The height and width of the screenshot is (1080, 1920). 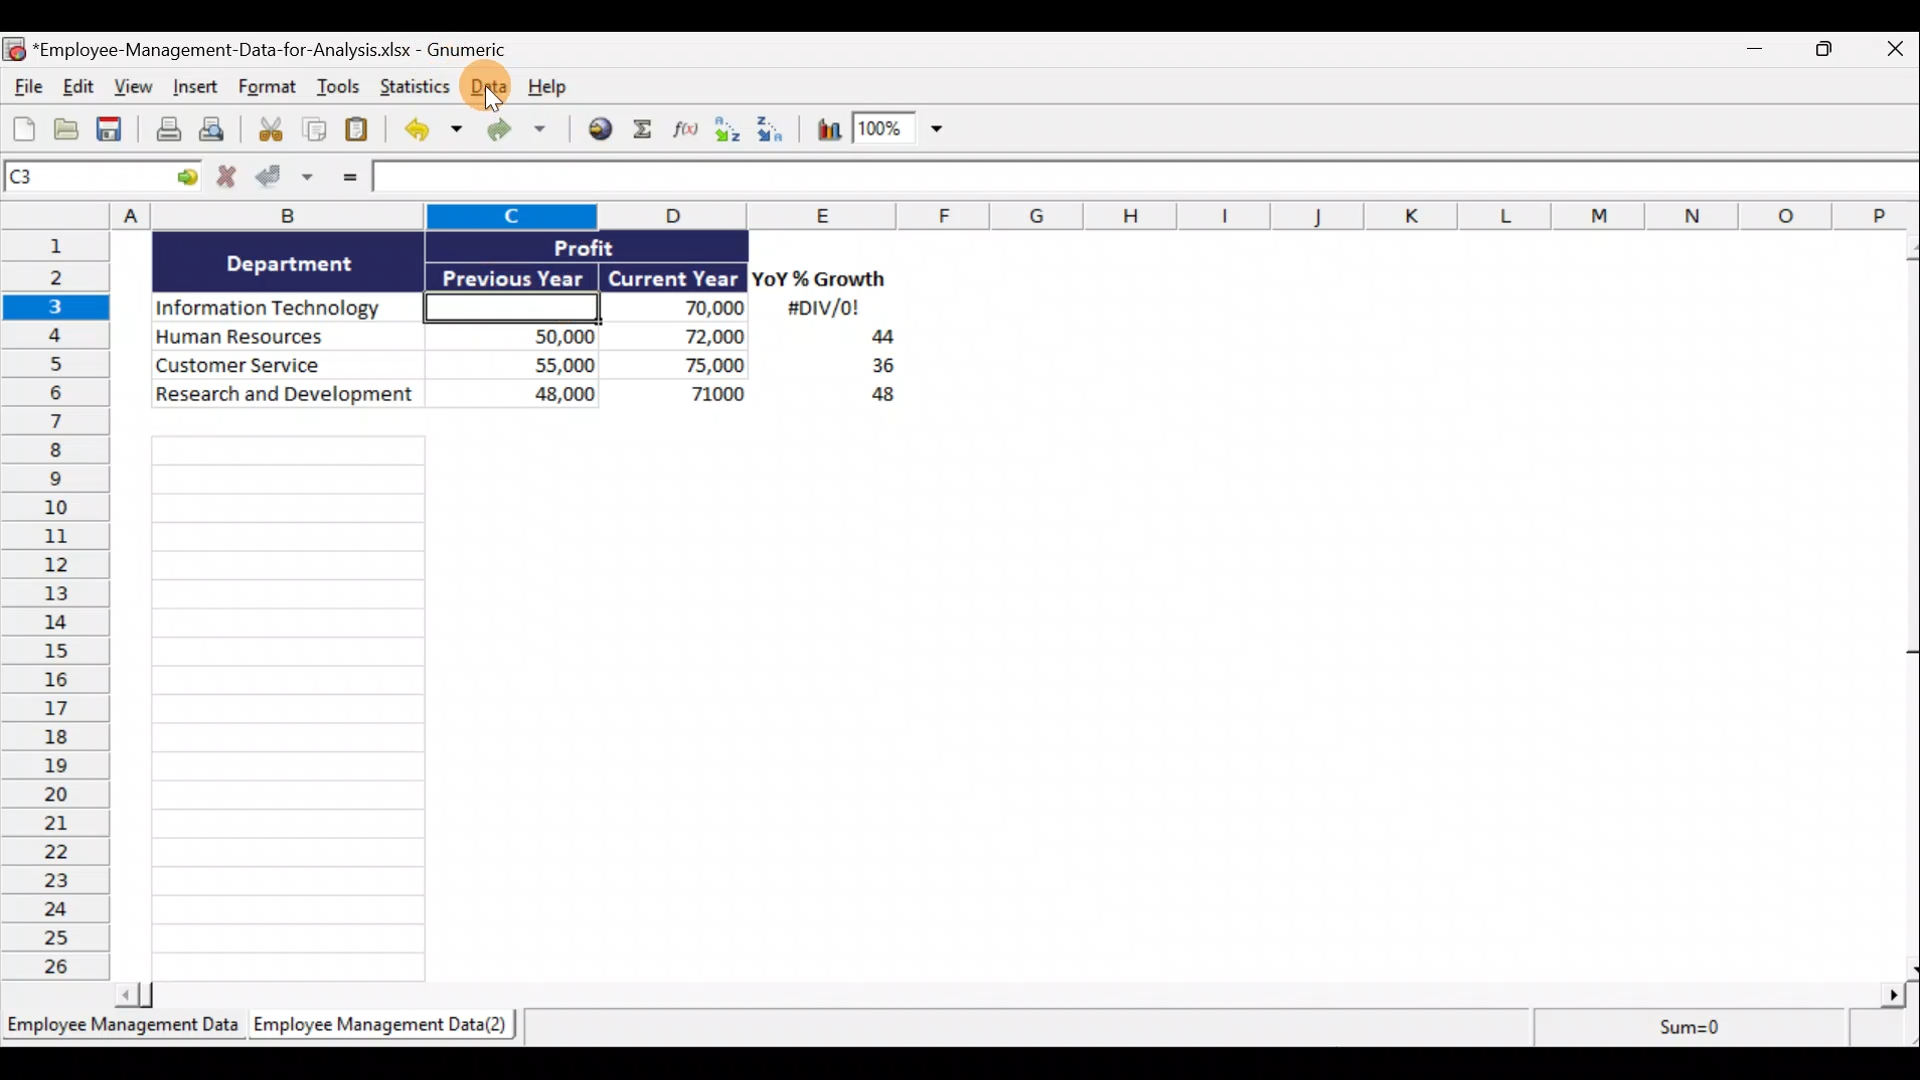 What do you see at coordinates (288, 363) in the screenshot?
I see `Customer Service` at bounding box center [288, 363].